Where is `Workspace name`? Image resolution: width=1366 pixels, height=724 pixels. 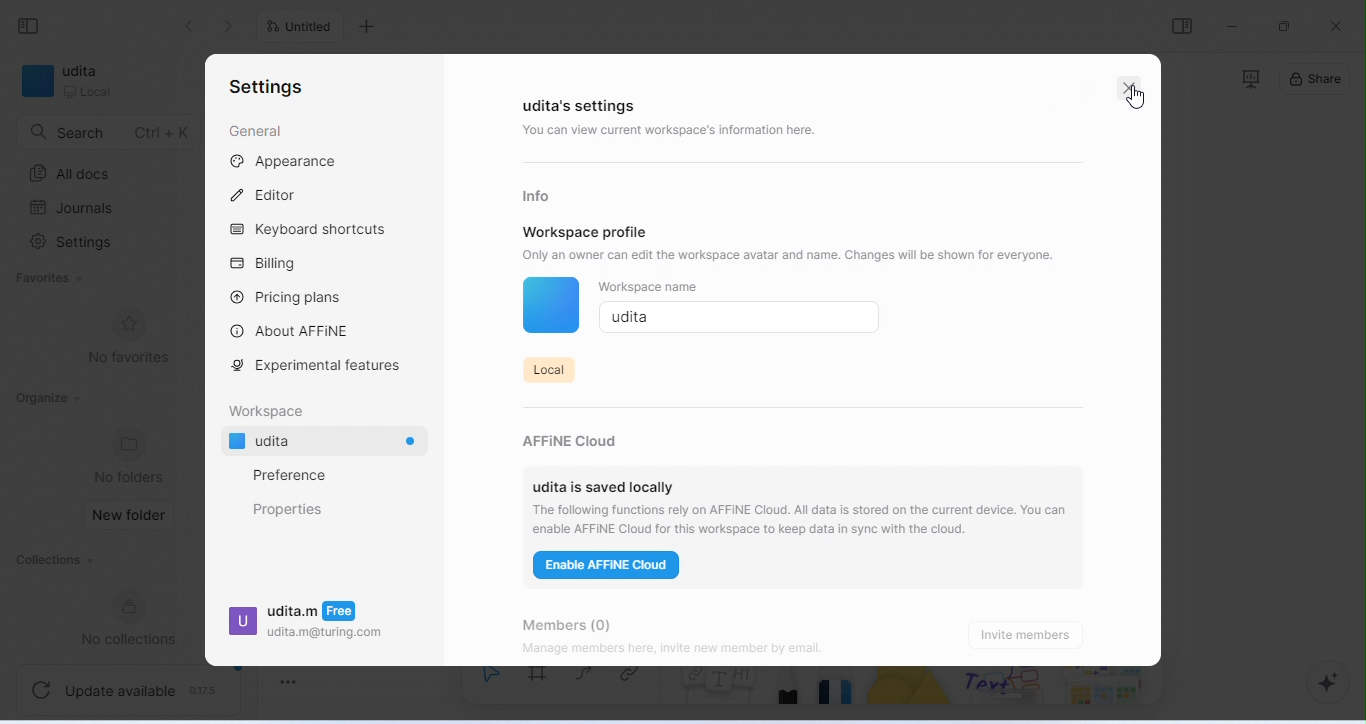 Workspace name is located at coordinates (723, 285).